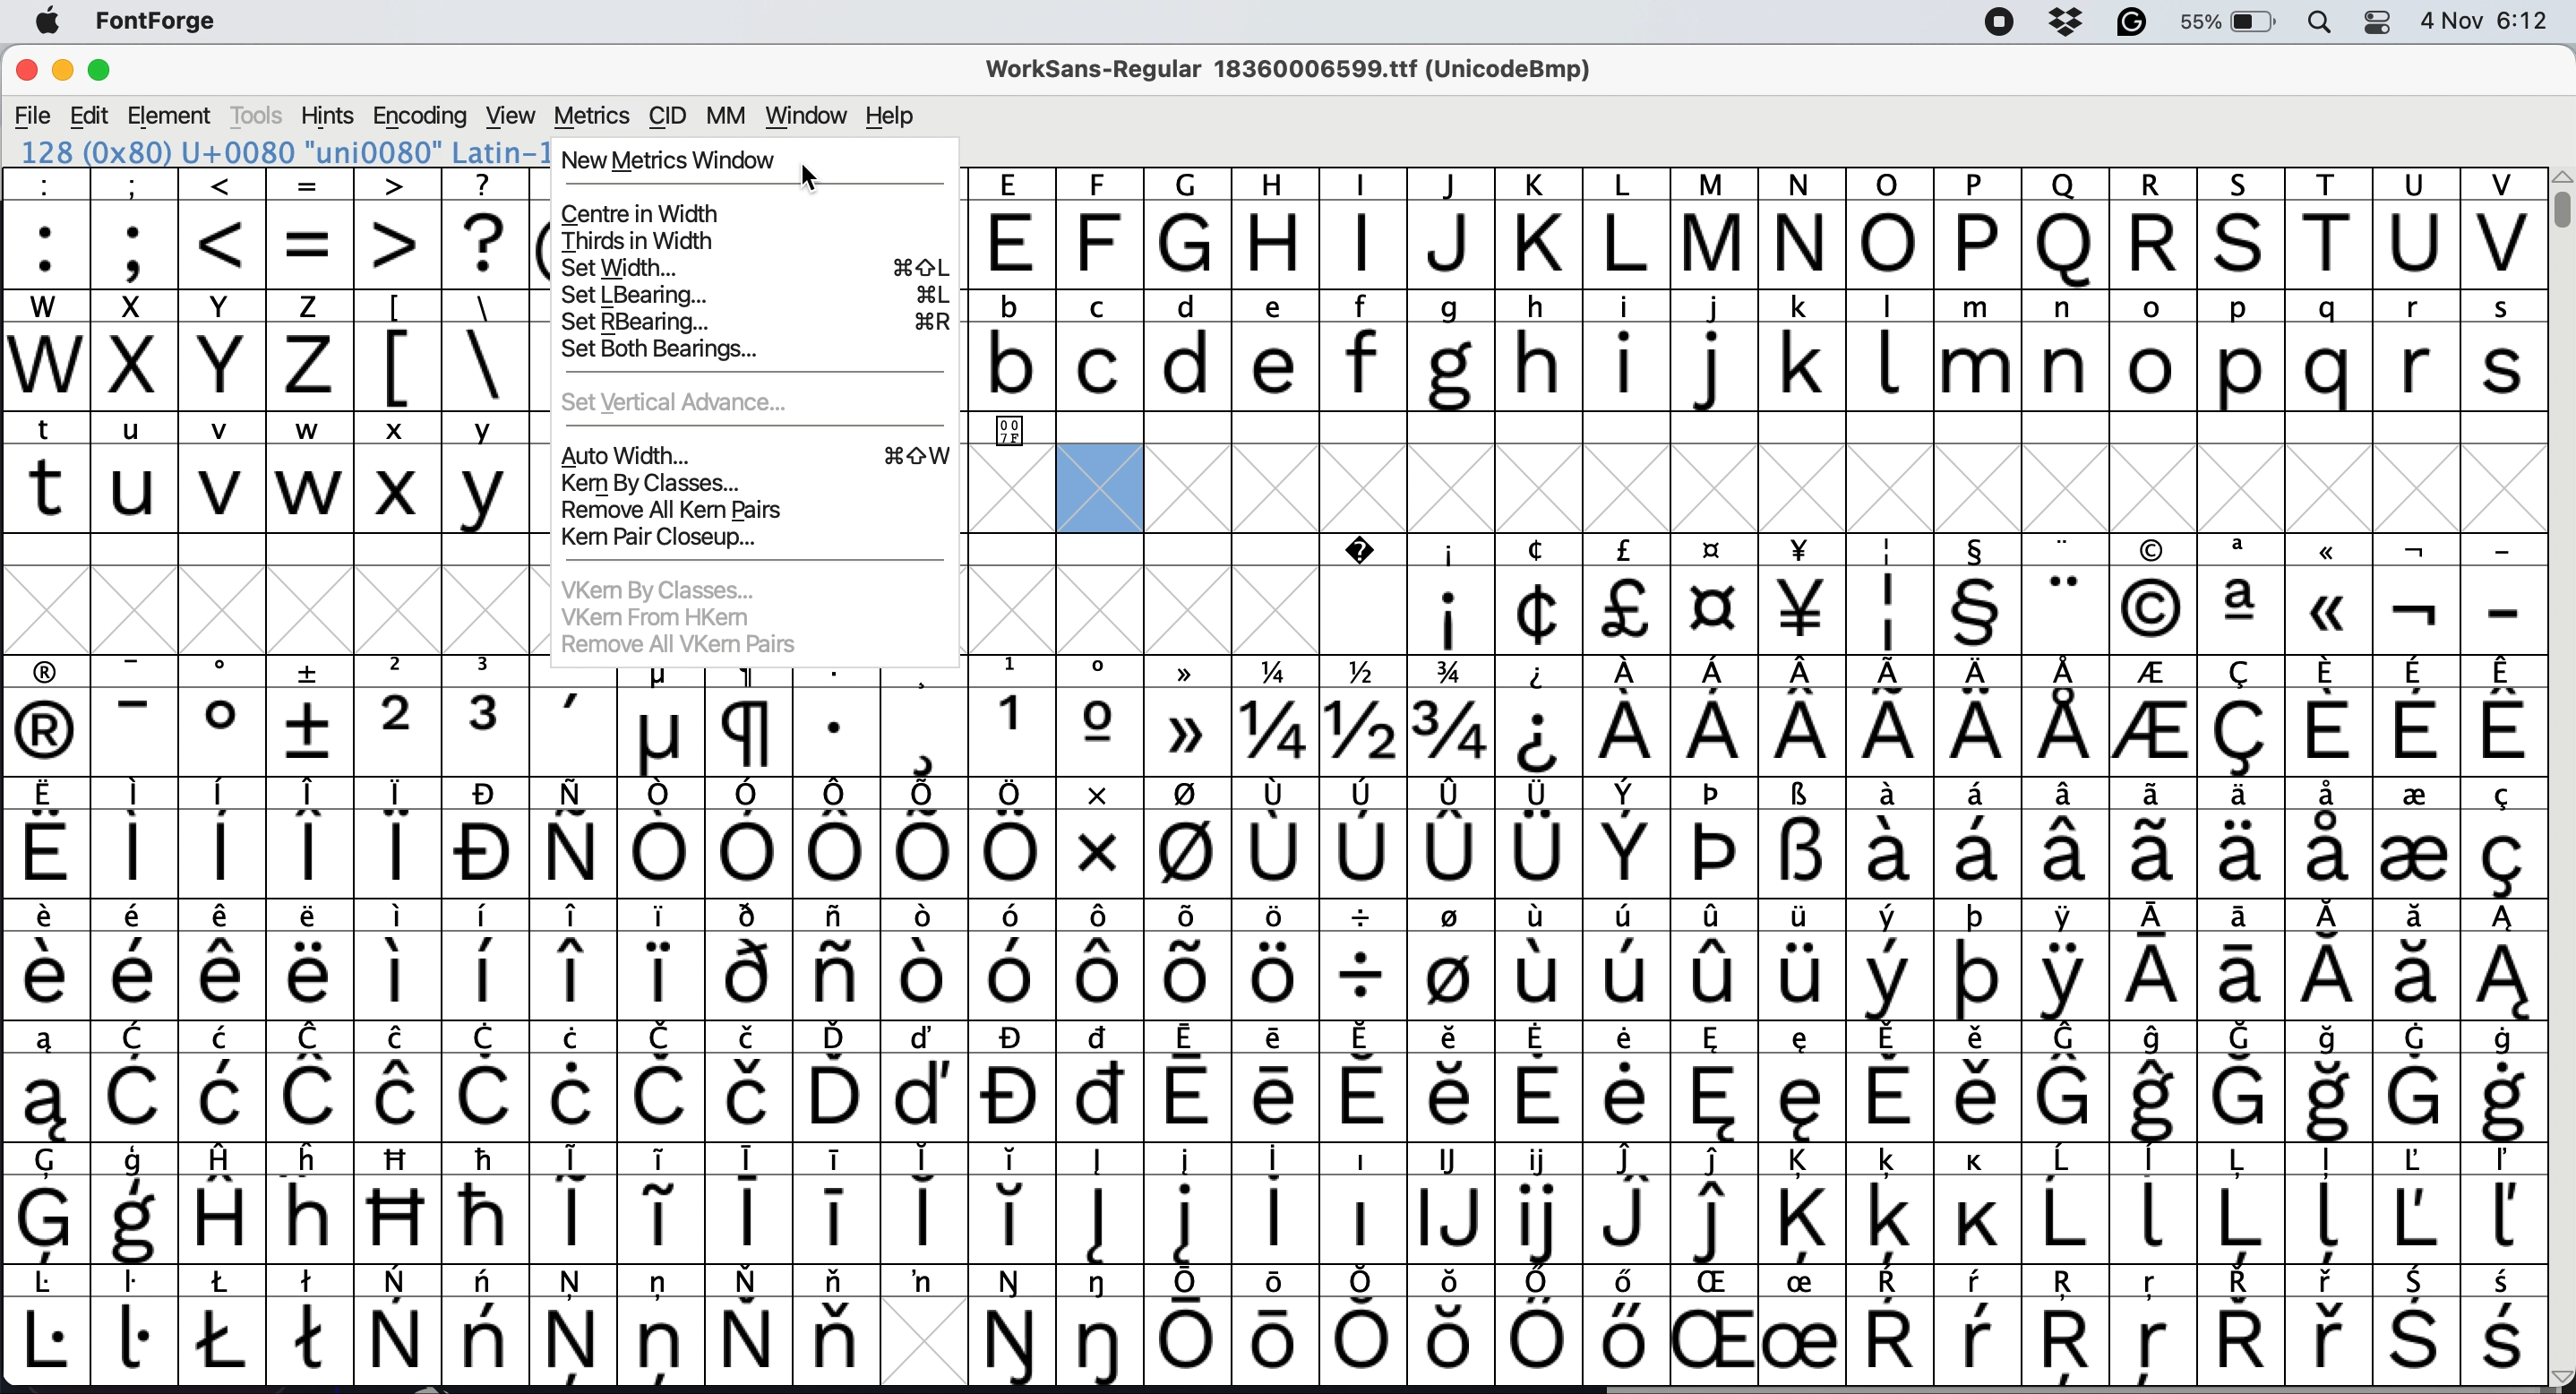 The height and width of the screenshot is (1394, 2576). I want to click on lowercase letters, so click(1754, 364).